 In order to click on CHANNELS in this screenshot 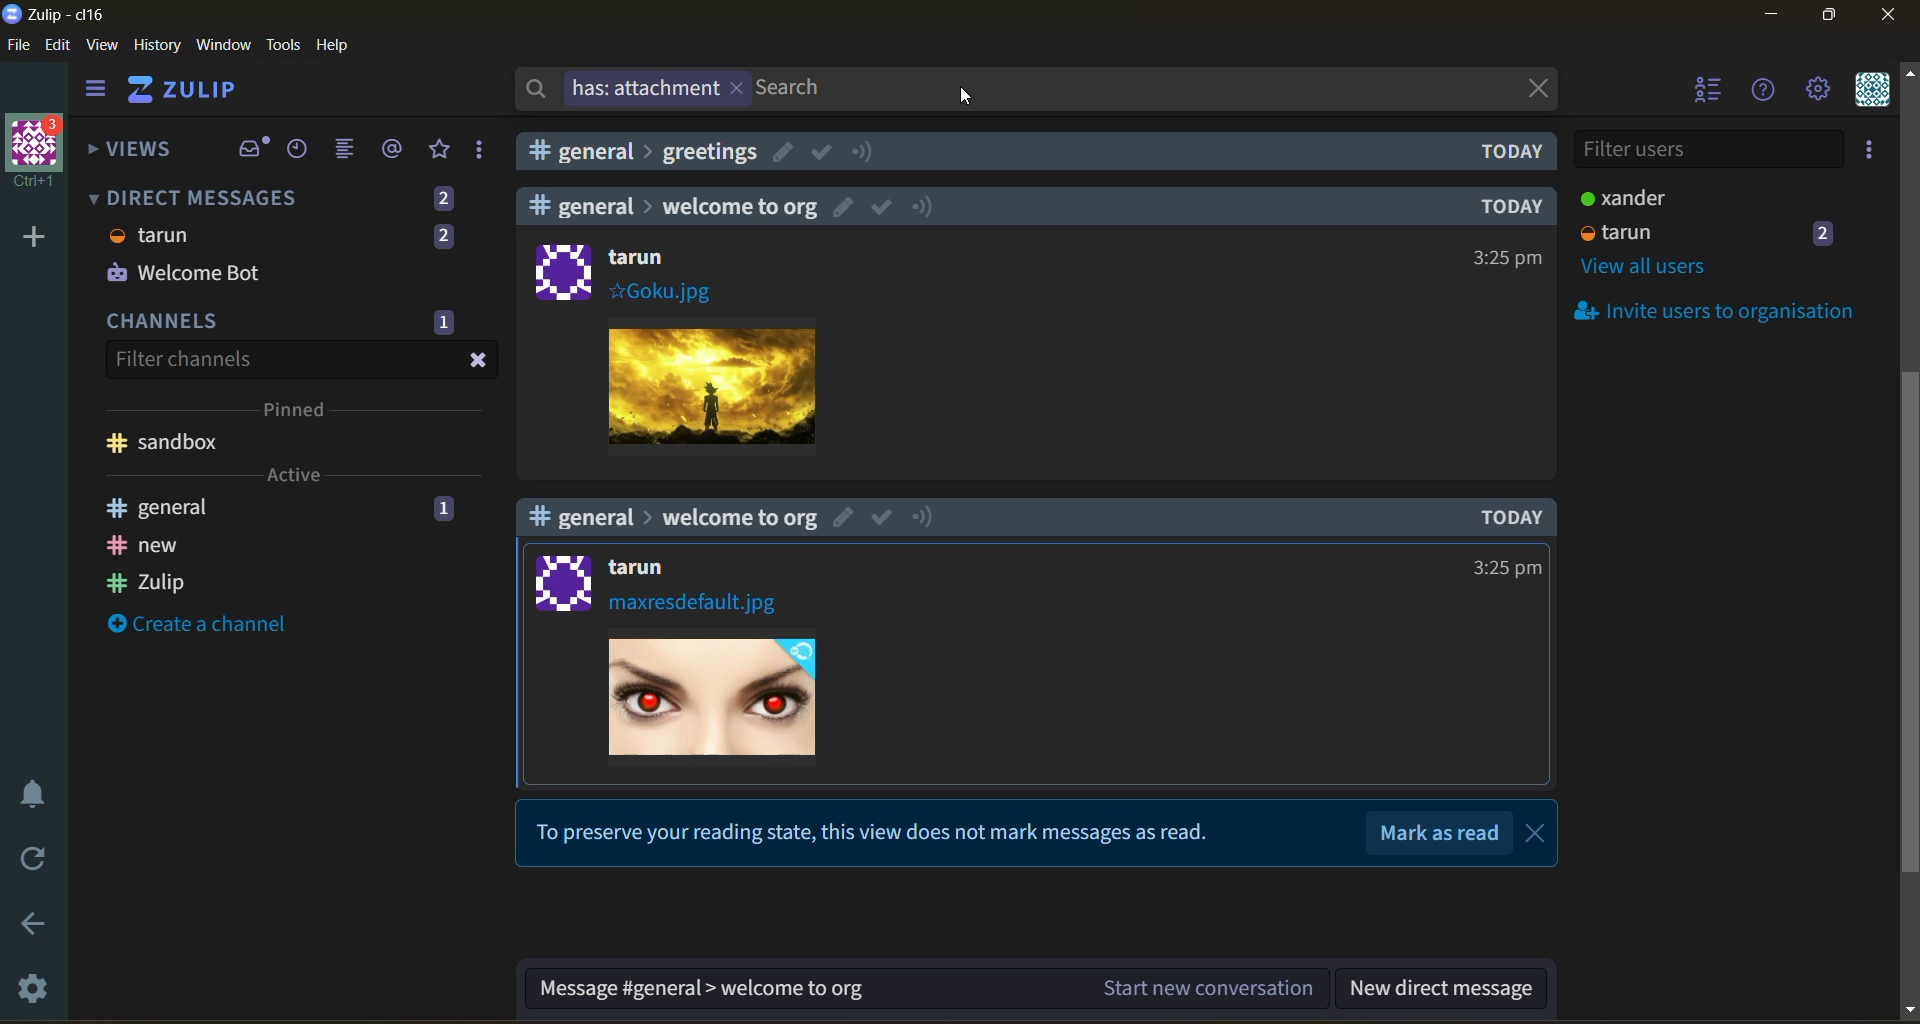, I will do `click(166, 324)`.